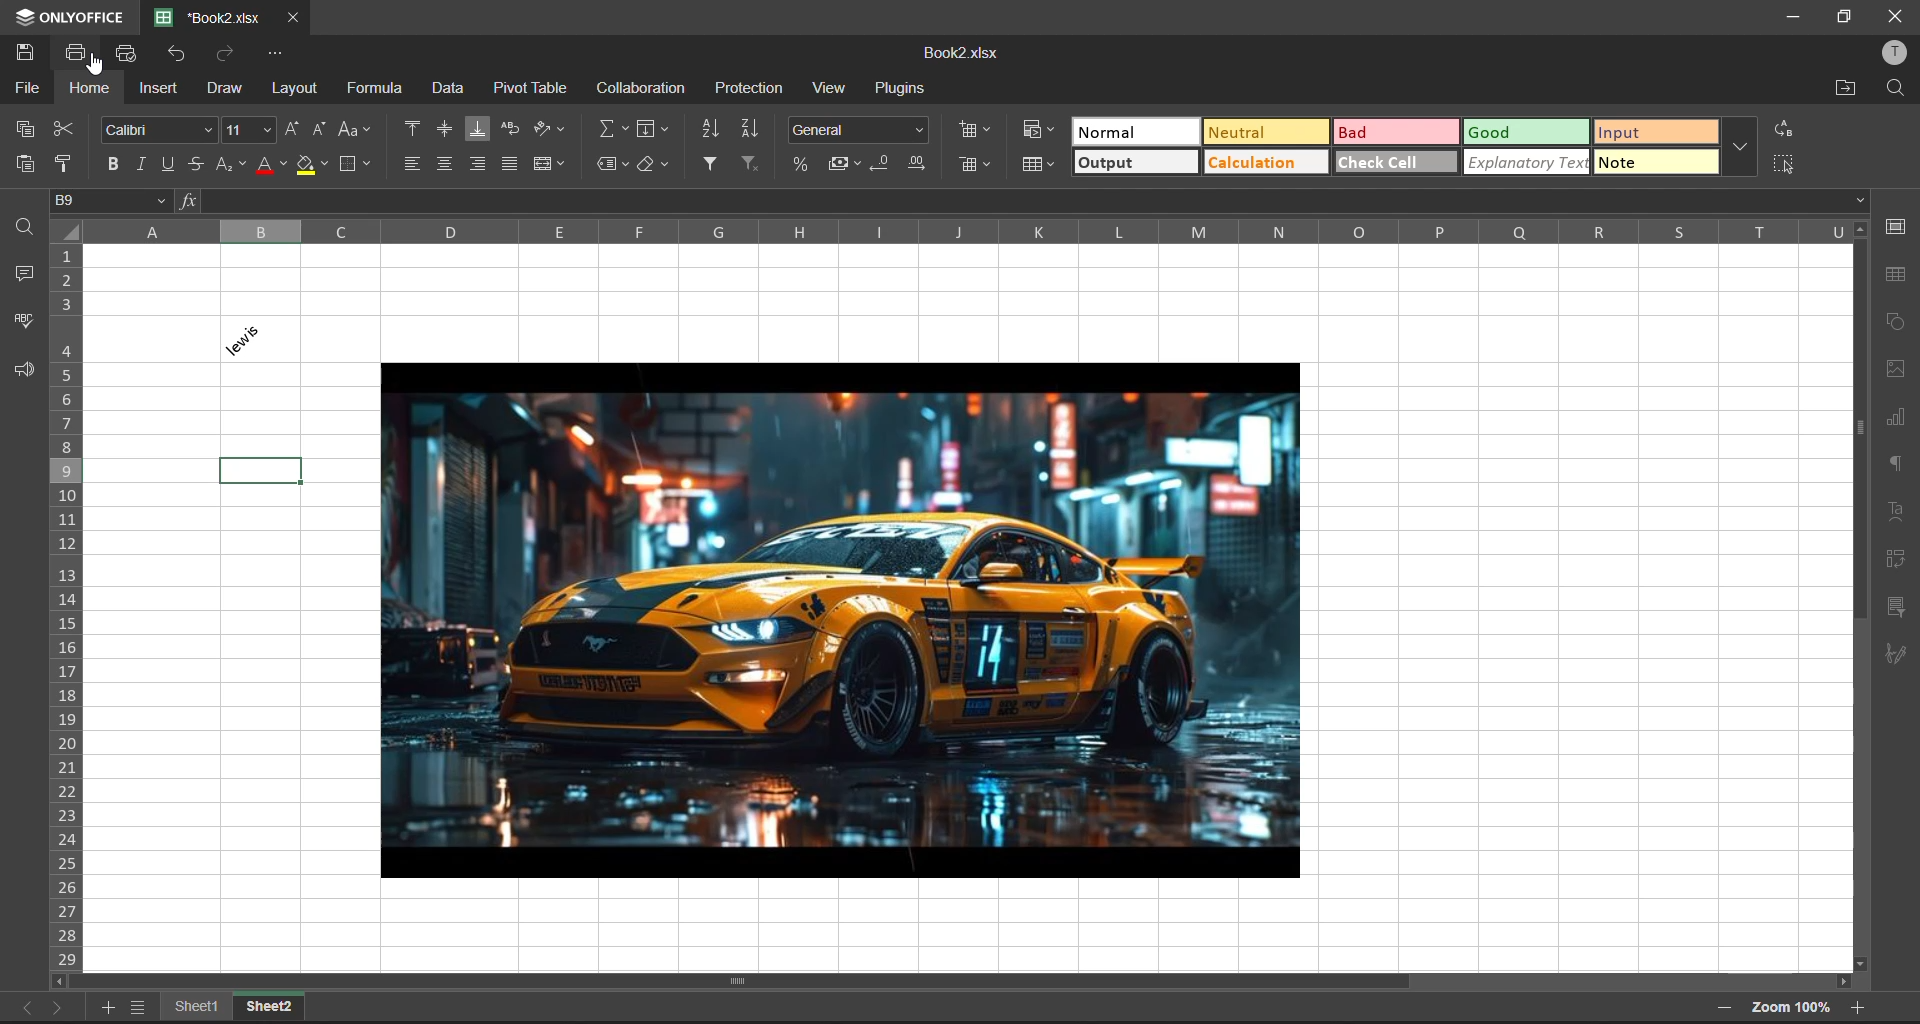 This screenshot has height=1024, width=1920. Describe the element at coordinates (1896, 15) in the screenshot. I see `close` at that location.